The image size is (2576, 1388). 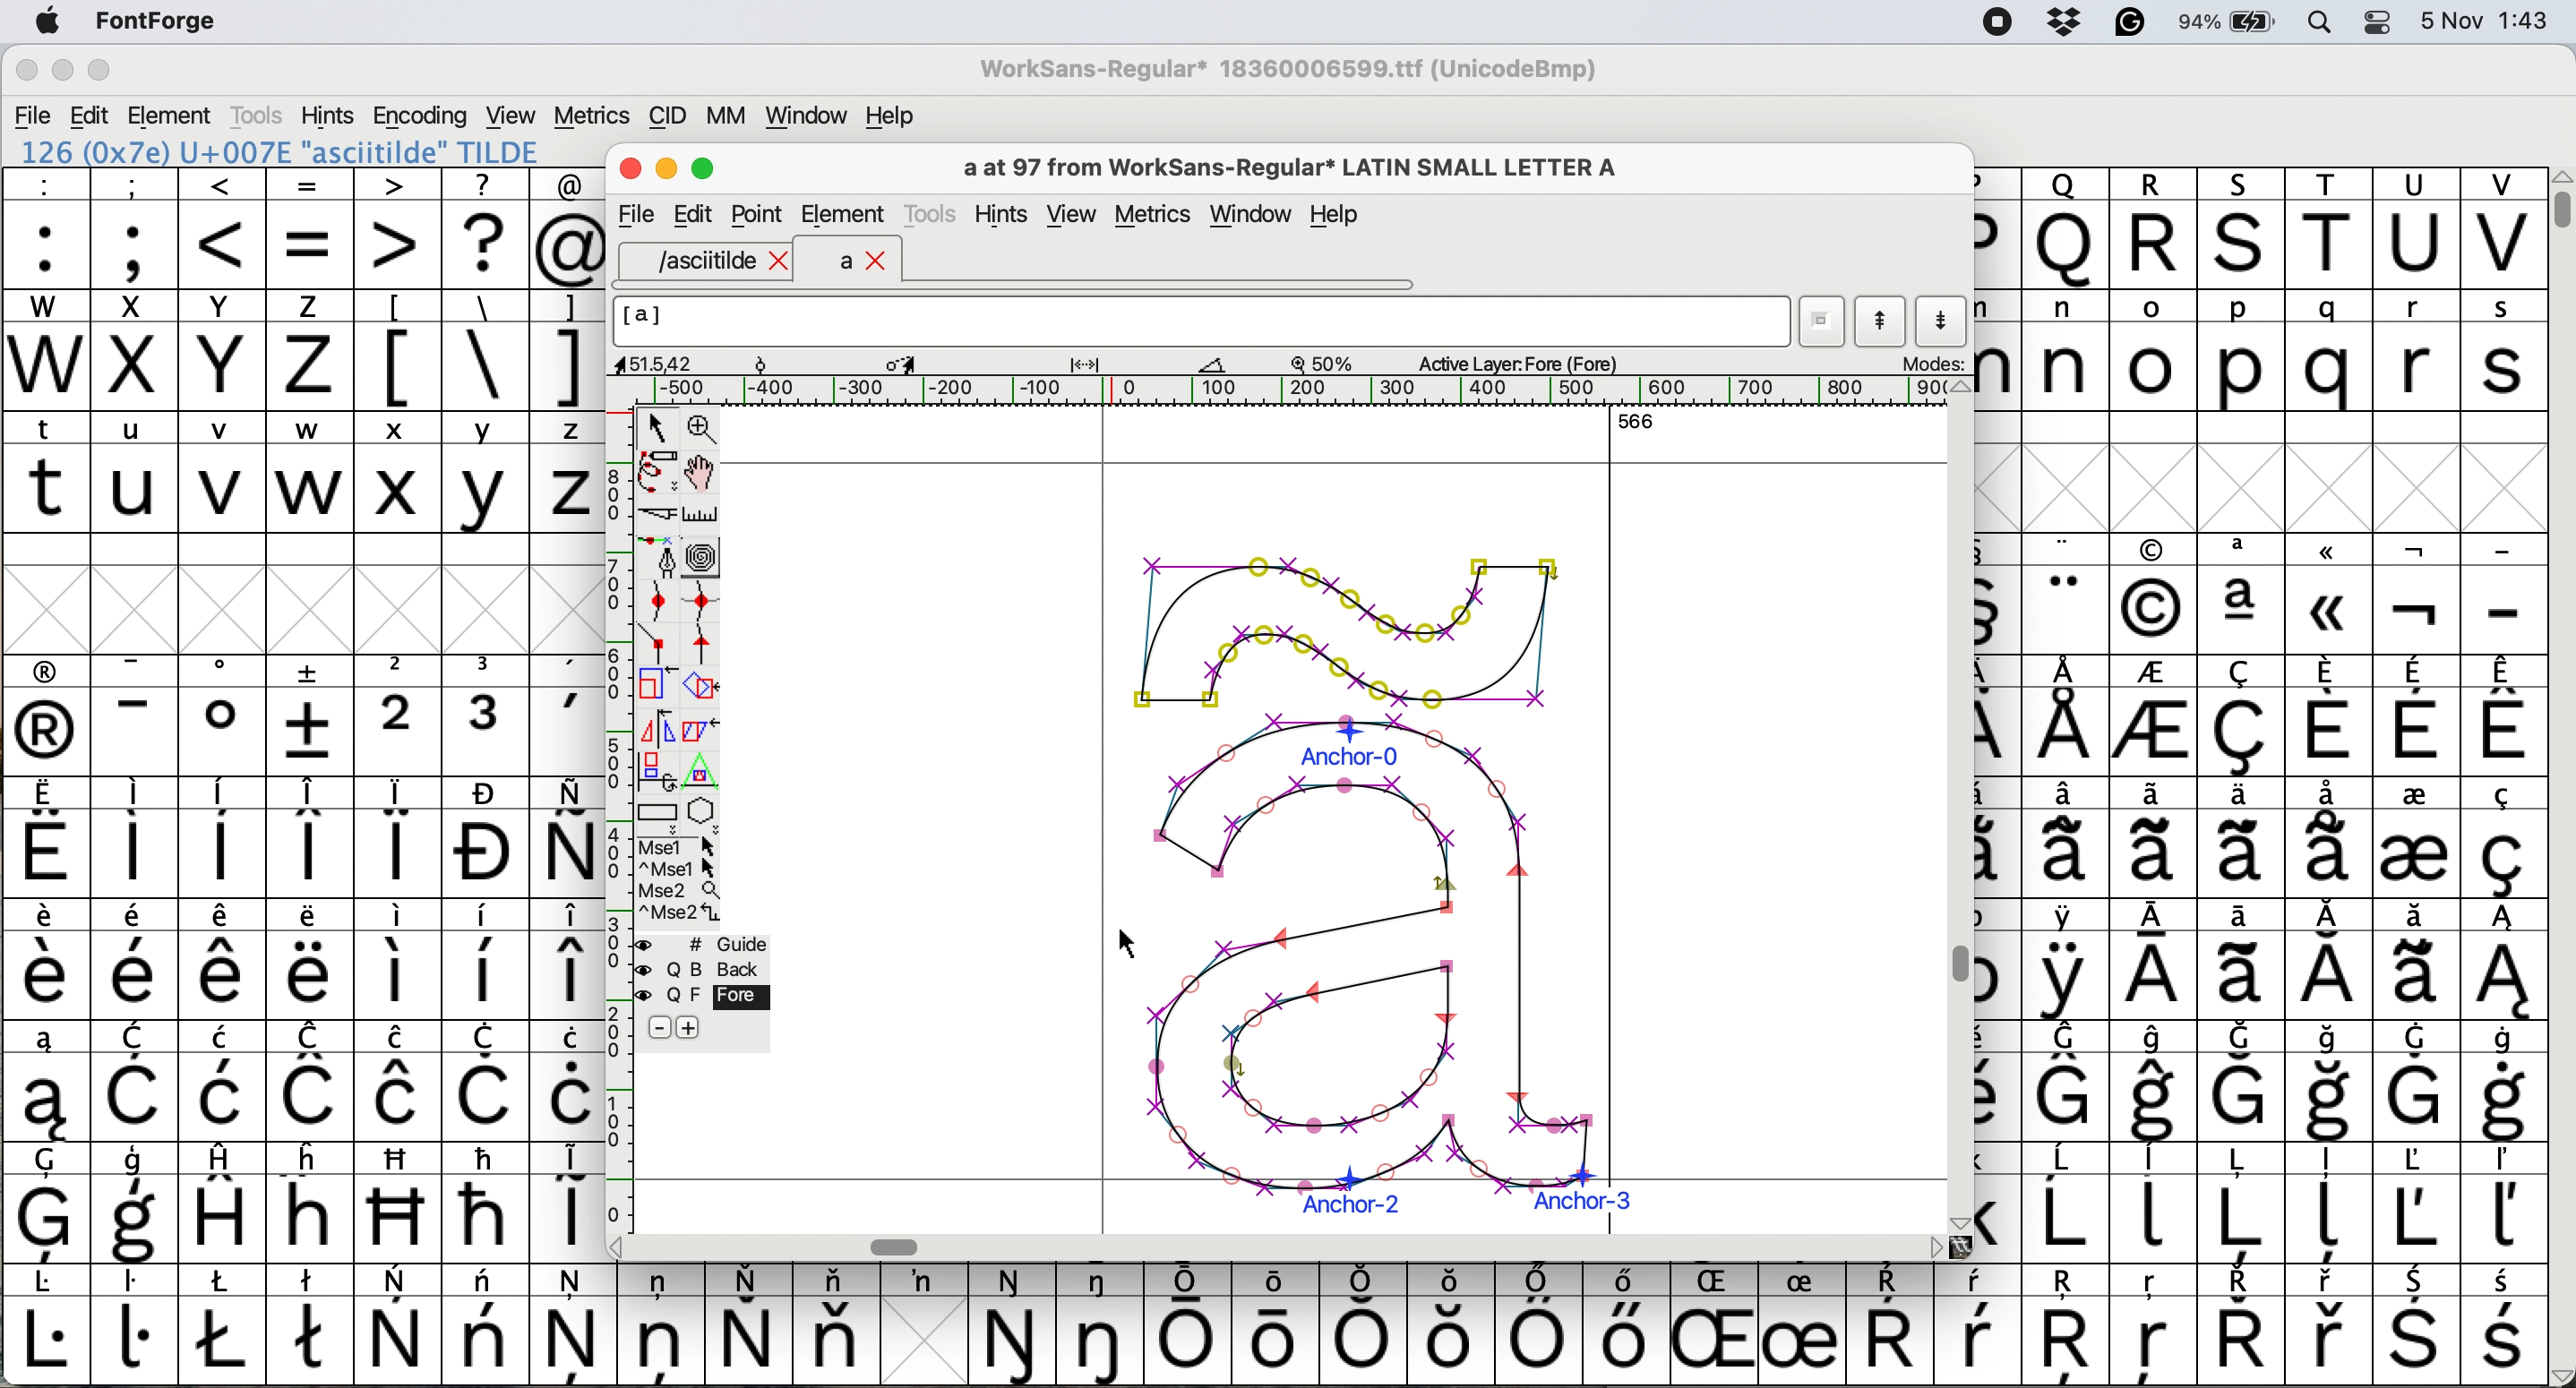 I want to click on symbol, so click(x=48, y=1203).